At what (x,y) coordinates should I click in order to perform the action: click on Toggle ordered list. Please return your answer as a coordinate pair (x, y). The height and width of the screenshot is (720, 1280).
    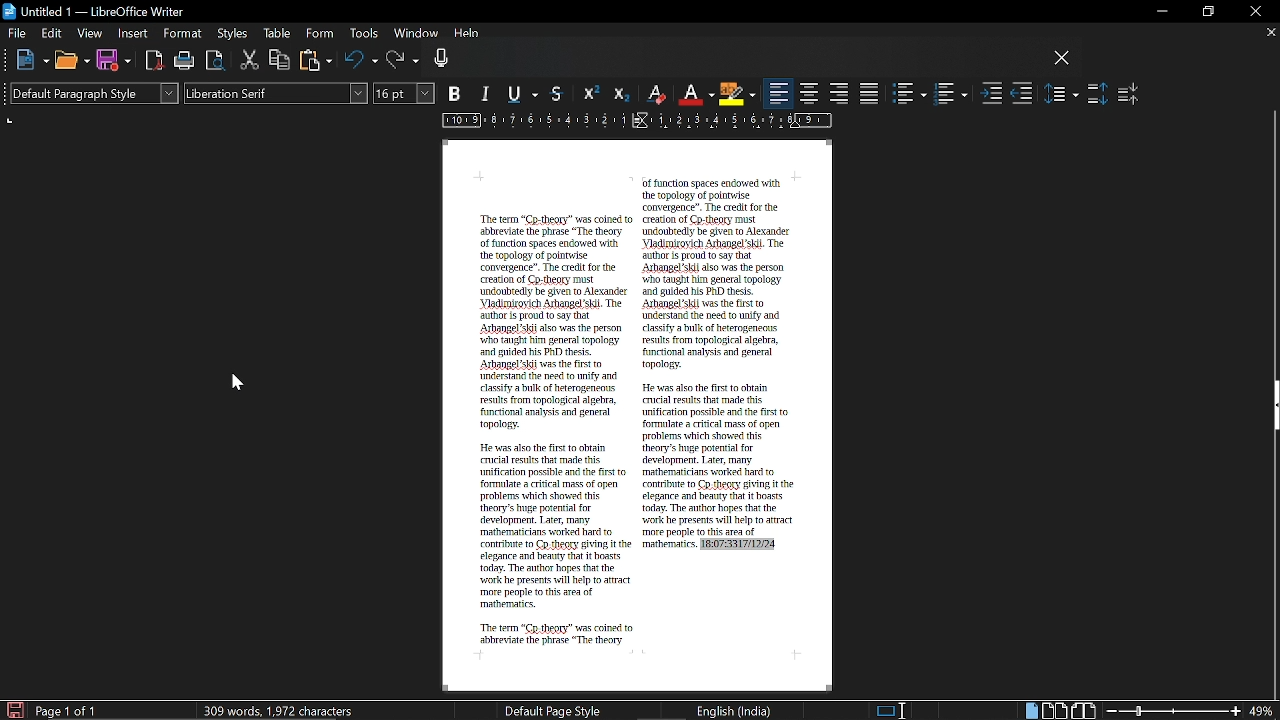
    Looking at the image, I should click on (950, 94).